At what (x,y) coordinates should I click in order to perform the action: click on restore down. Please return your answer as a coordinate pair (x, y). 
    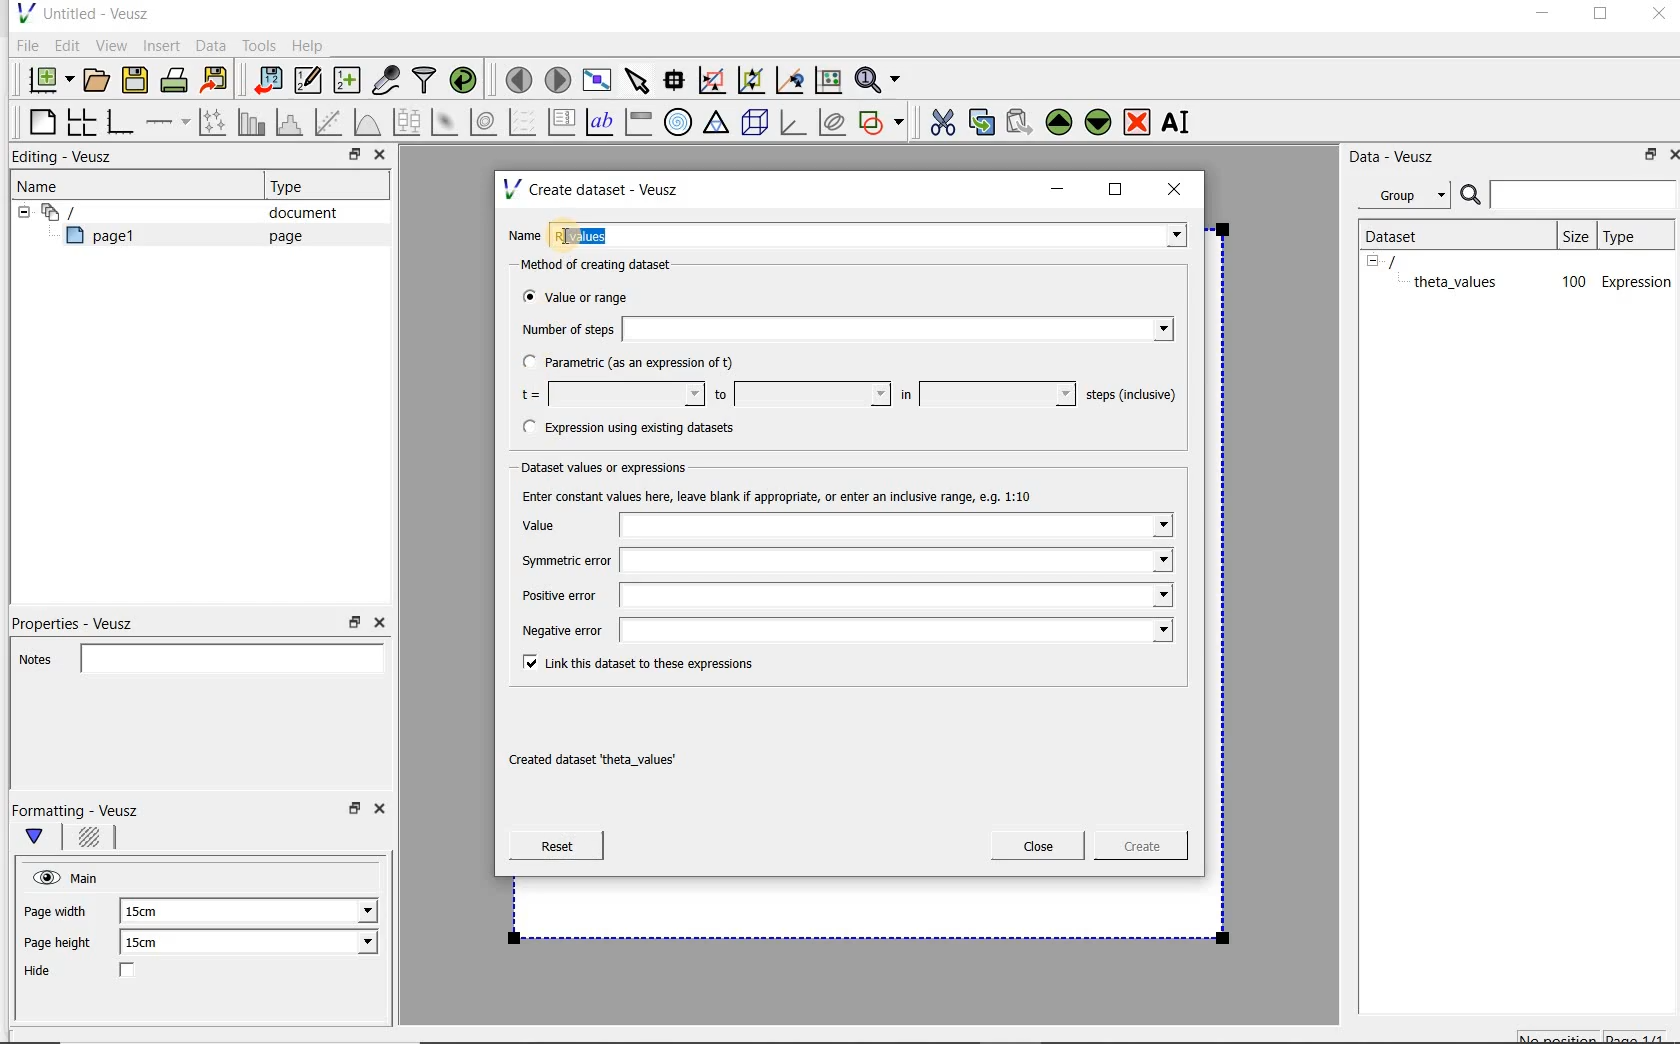
    Looking at the image, I should click on (355, 623).